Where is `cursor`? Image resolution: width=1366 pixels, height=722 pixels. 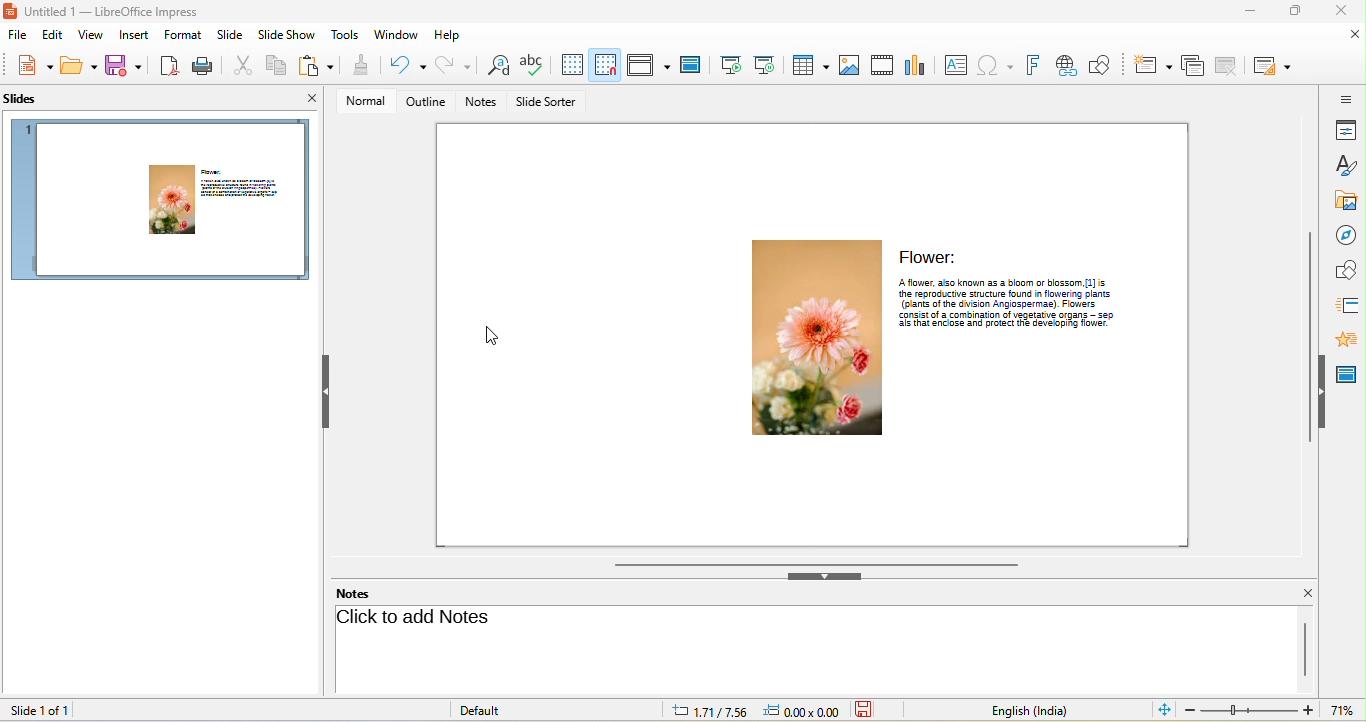 cursor is located at coordinates (501, 335).